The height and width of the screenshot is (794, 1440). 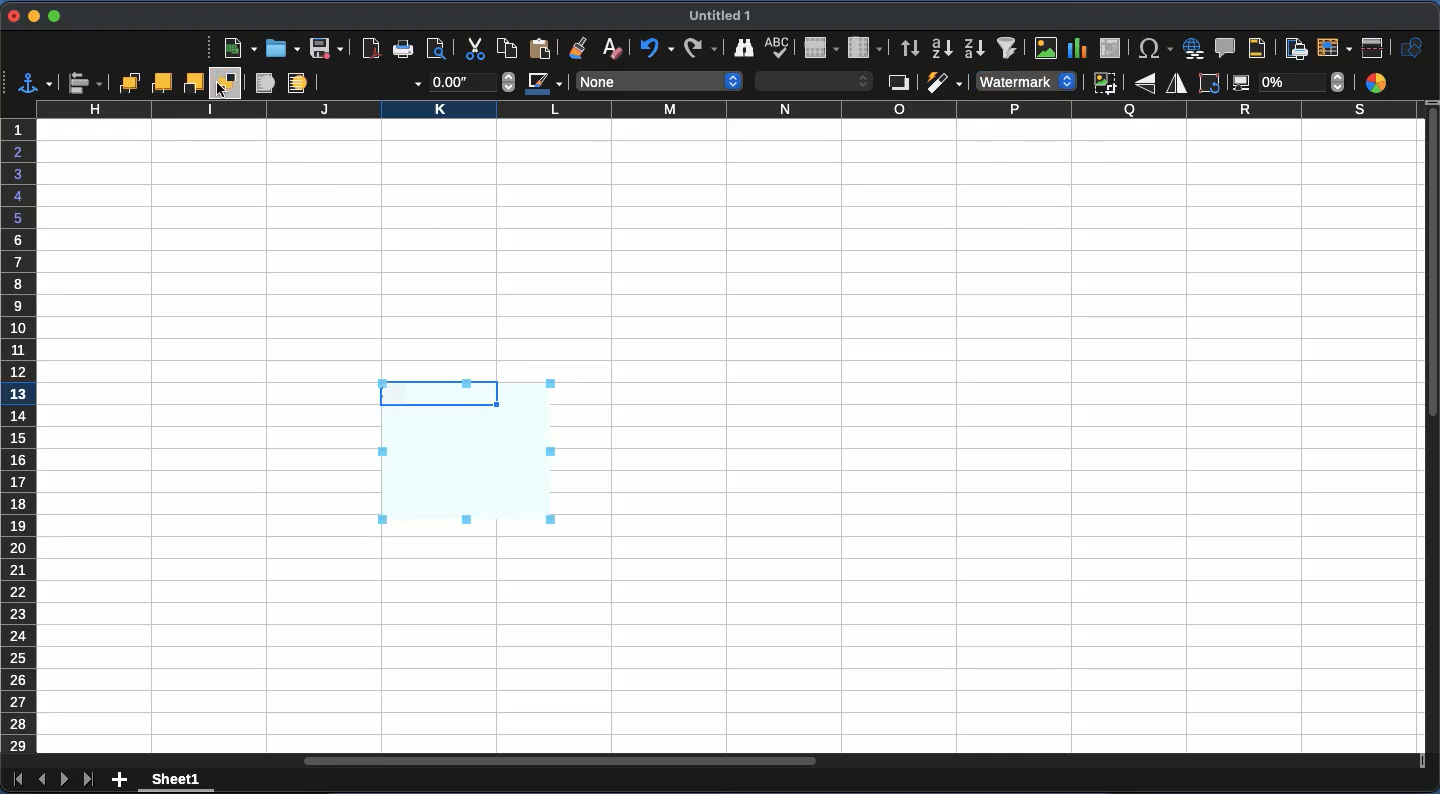 I want to click on previous sheet, so click(x=41, y=779).